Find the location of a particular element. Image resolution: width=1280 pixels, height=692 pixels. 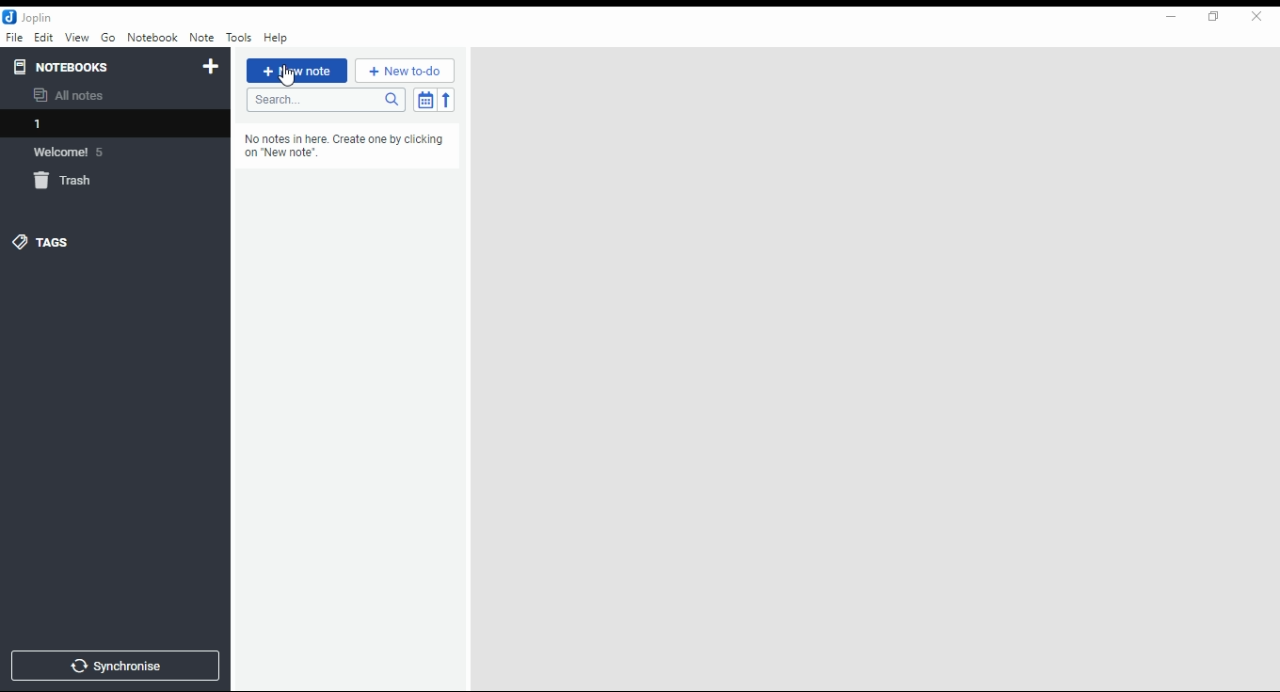

view is located at coordinates (78, 38).